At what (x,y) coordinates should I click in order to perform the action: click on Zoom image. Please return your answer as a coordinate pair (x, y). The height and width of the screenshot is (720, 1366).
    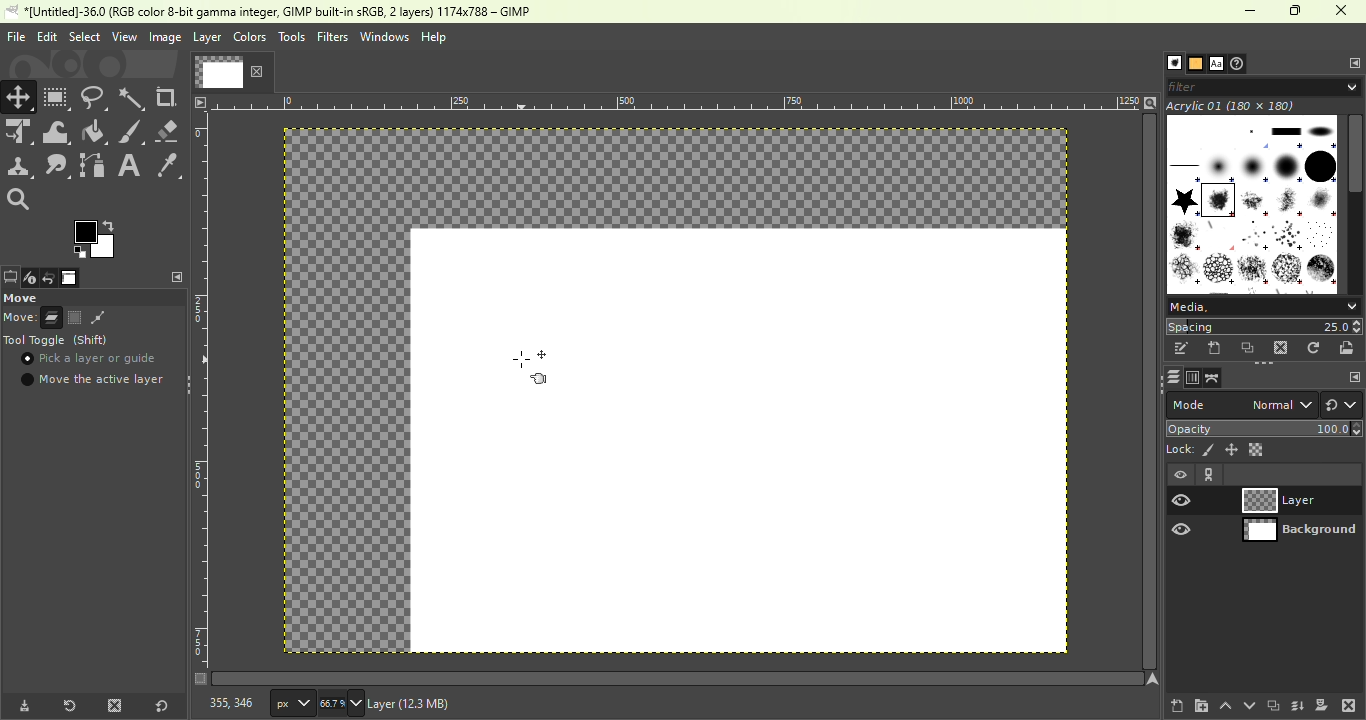
    Looking at the image, I should click on (1150, 101).